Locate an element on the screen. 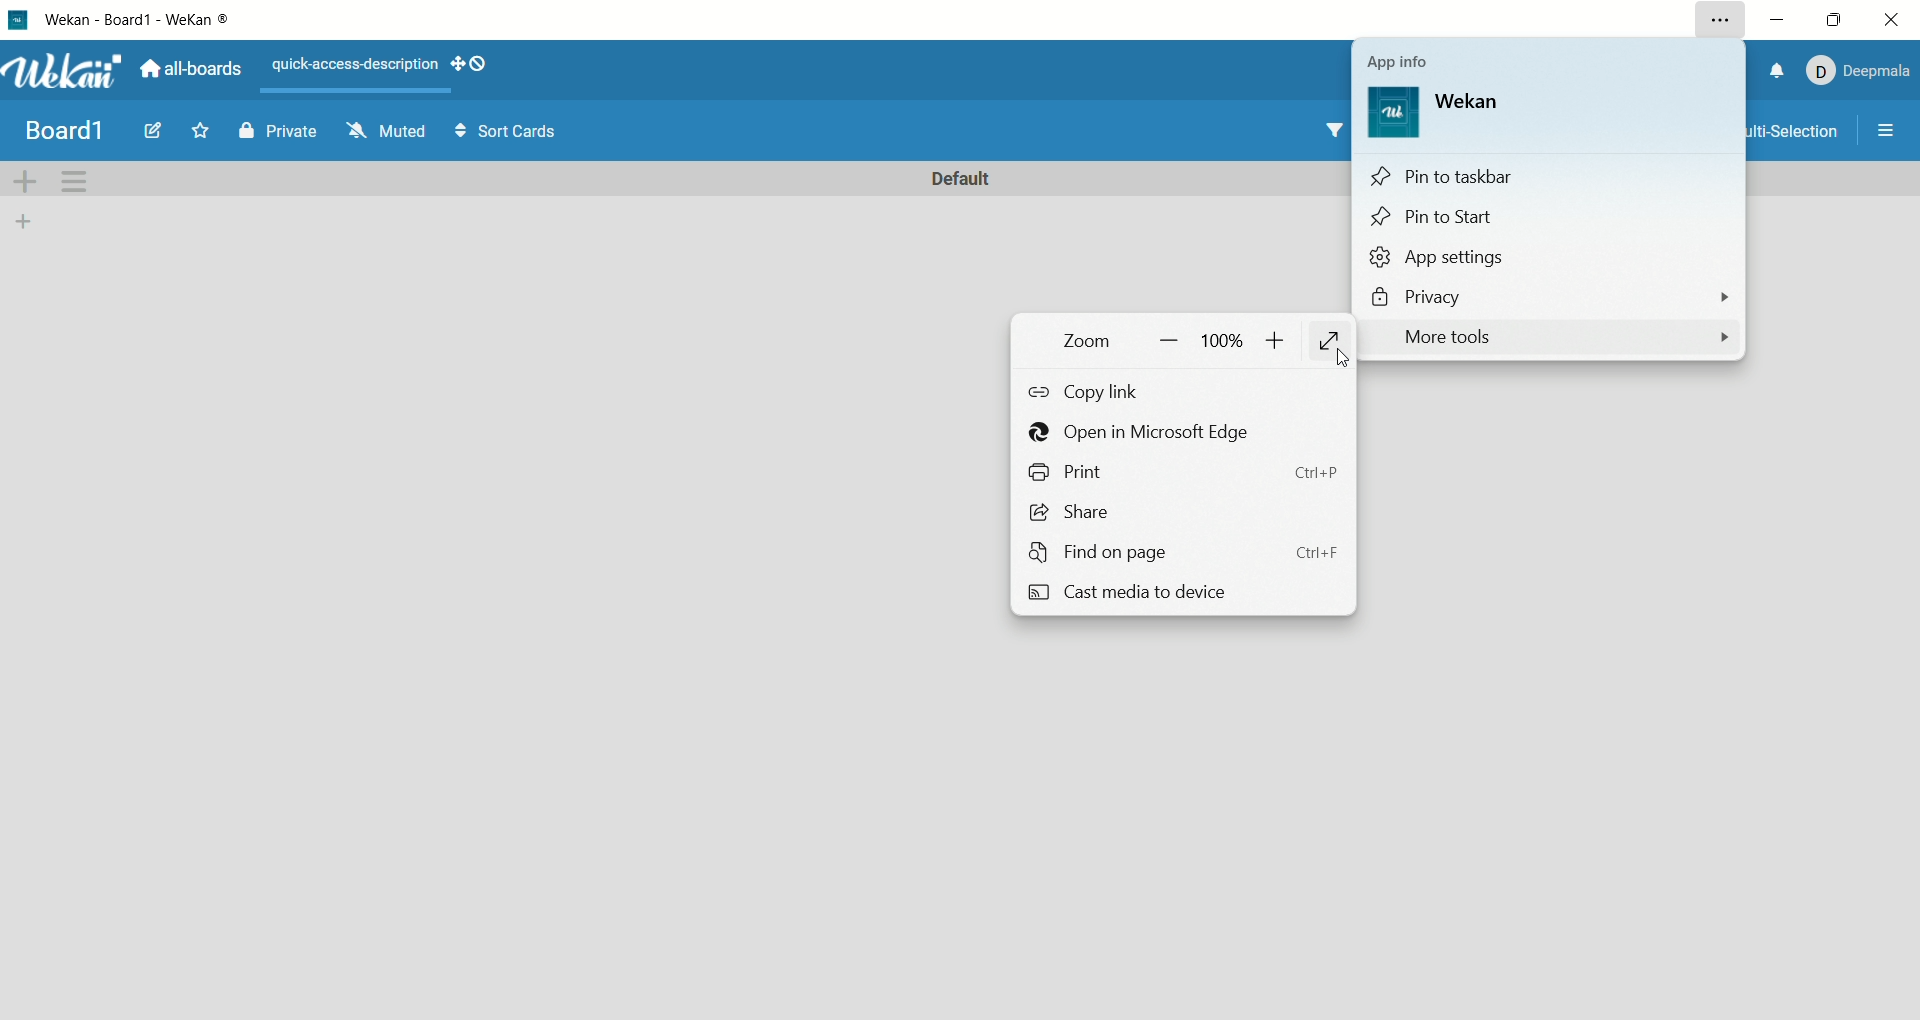 This screenshot has width=1920, height=1020. app info is located at coordinates (1399, 58).